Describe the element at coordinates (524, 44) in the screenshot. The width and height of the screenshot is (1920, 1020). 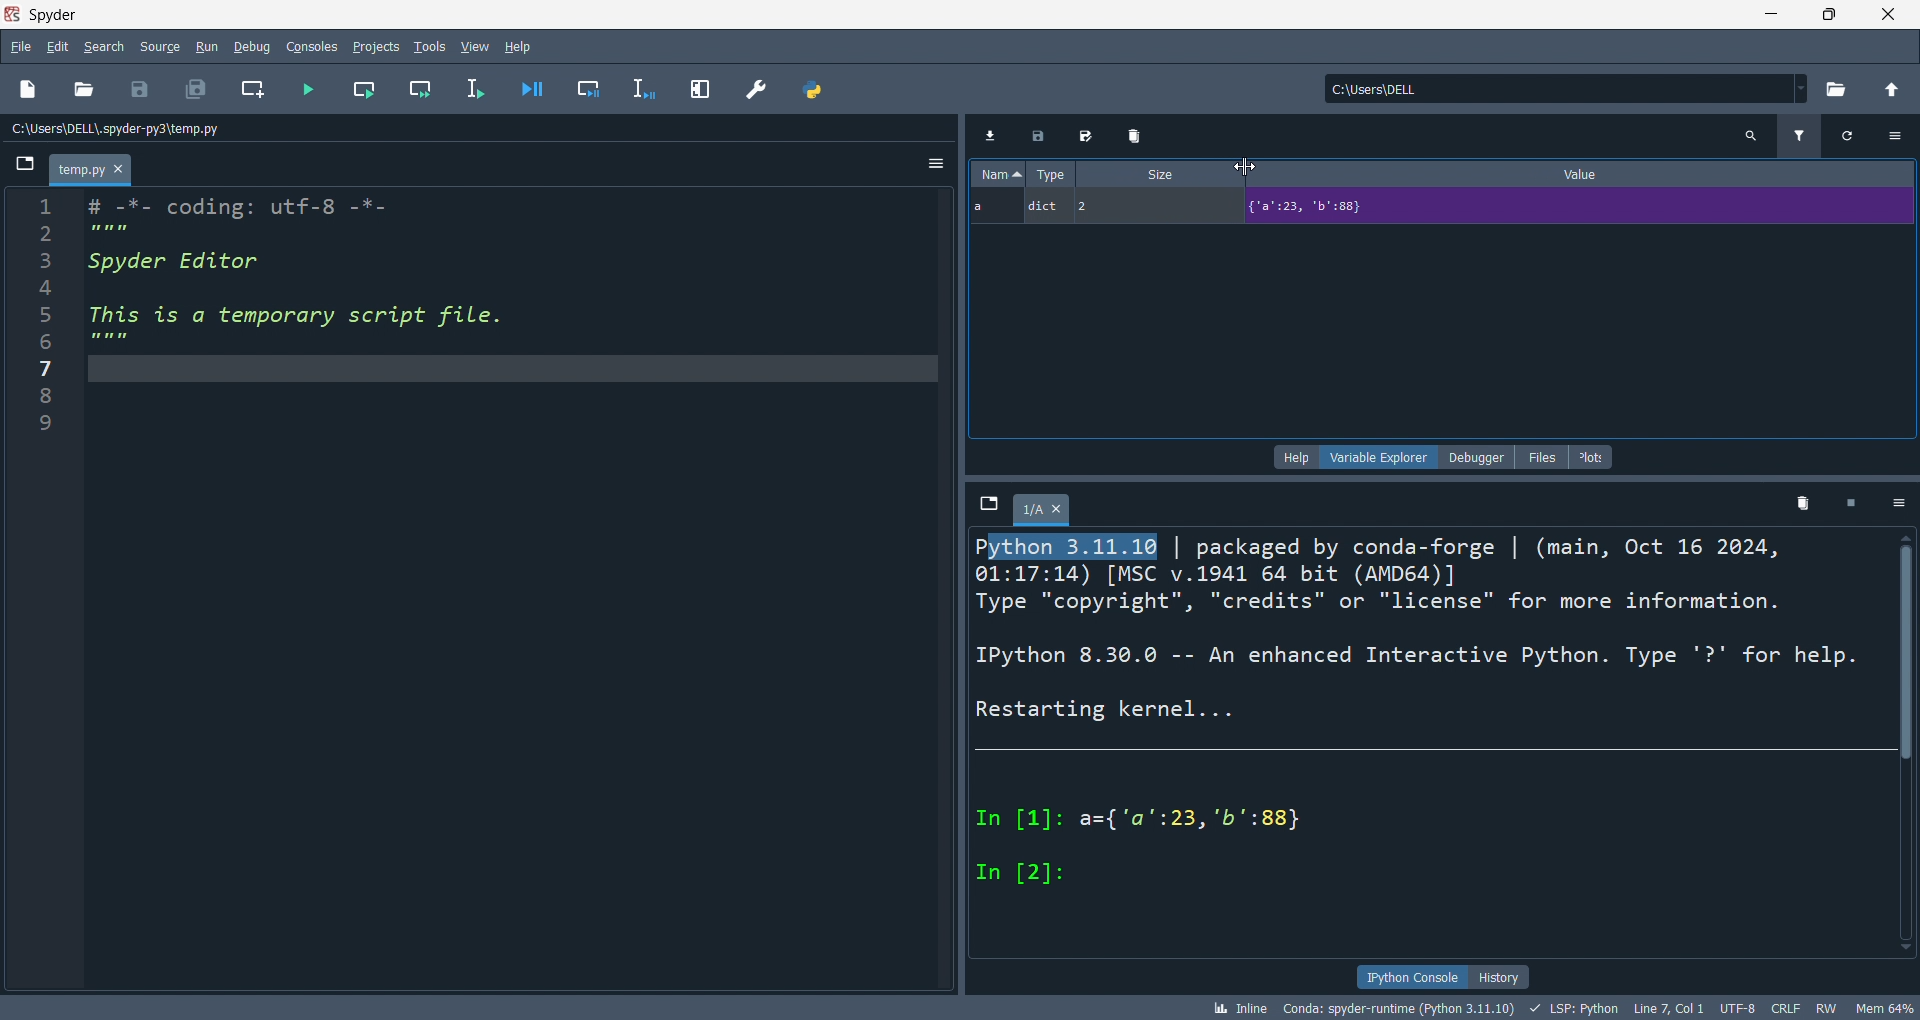
I see `help` at that location.